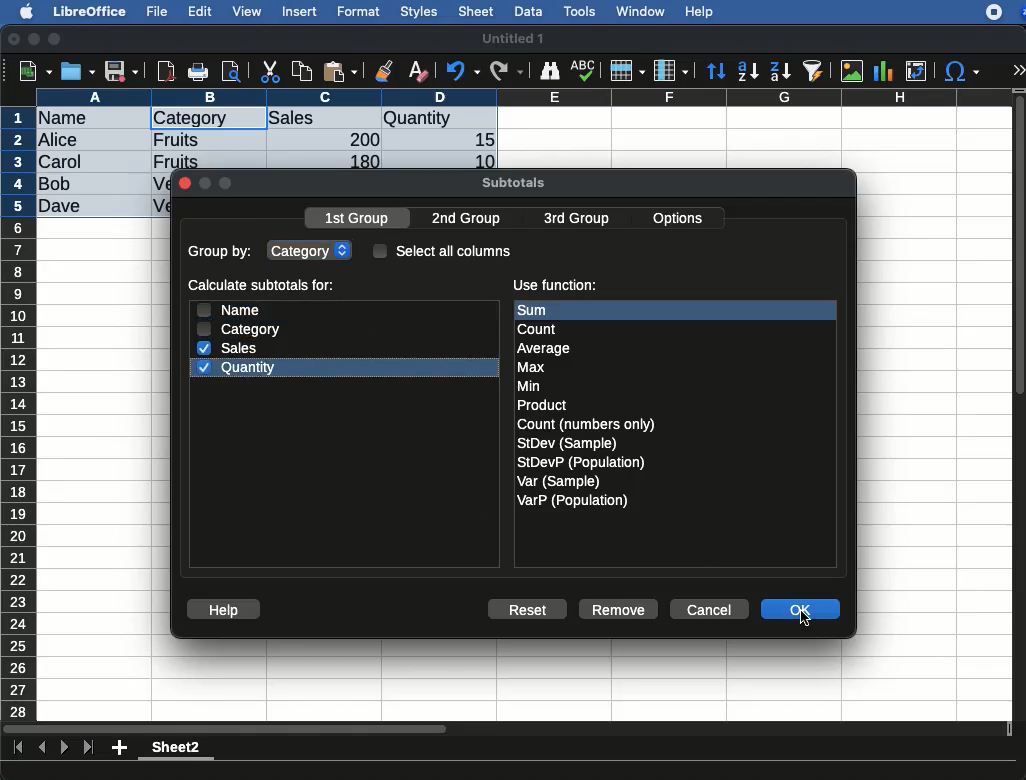 The height and width of the screenshot is (780, 1026). I want to click on column, so click(671, 72).